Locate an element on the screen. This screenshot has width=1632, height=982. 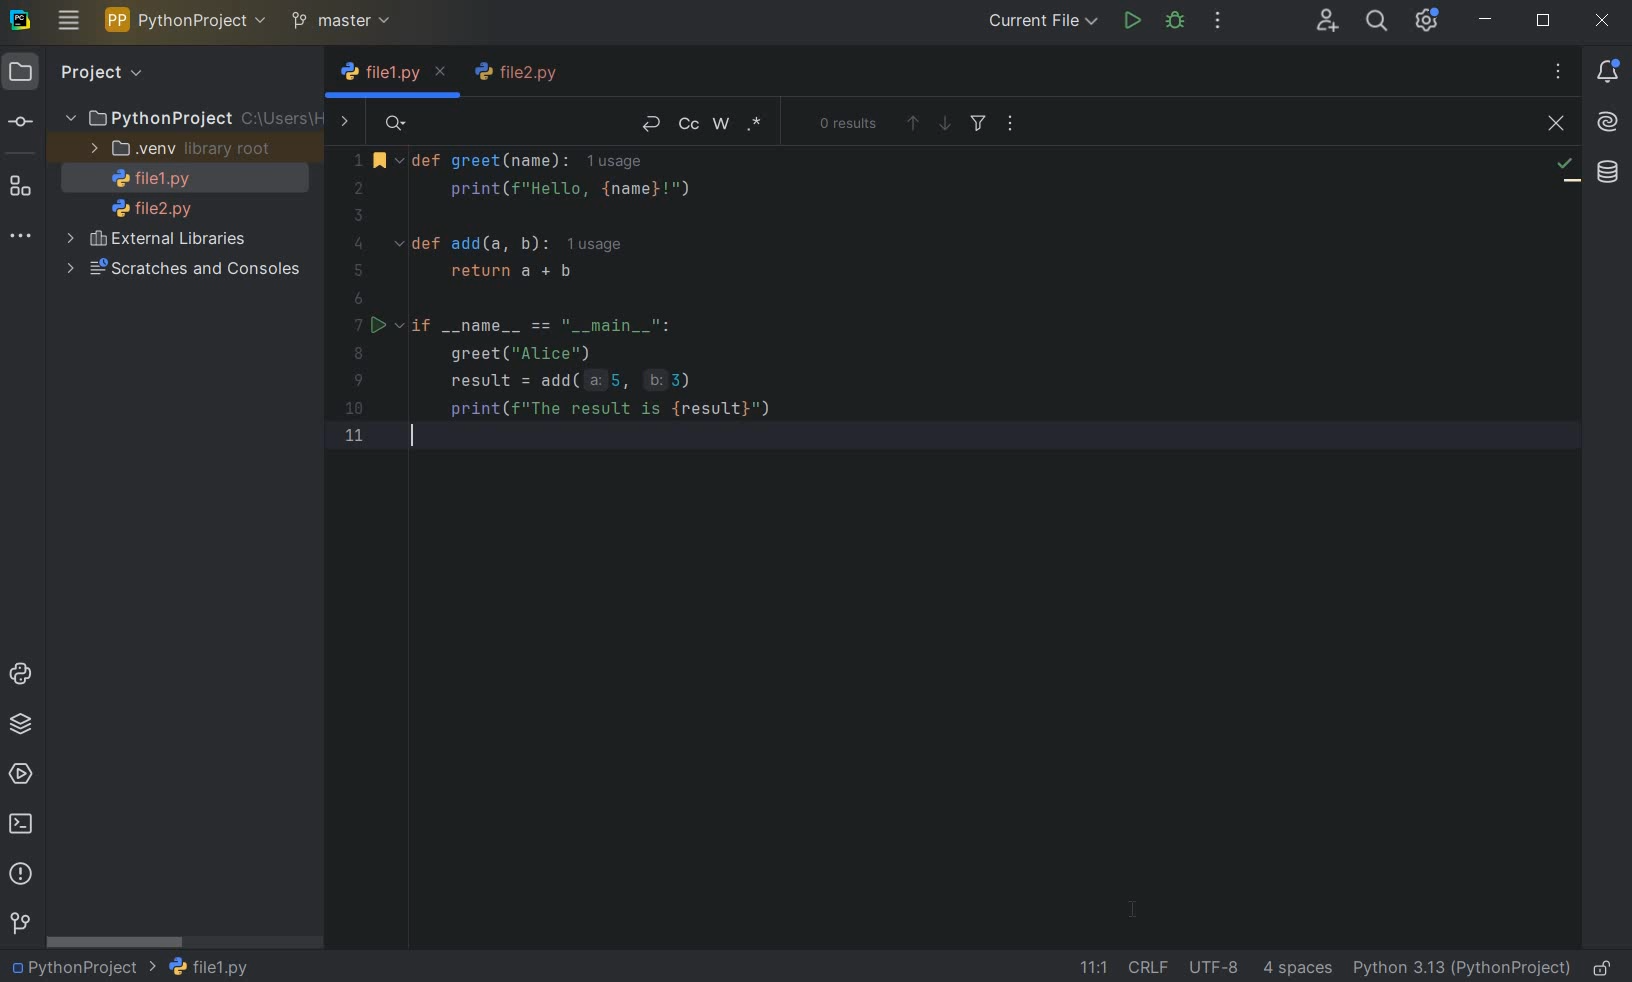
Code to greet user by name is located at coordinates (893, 300).